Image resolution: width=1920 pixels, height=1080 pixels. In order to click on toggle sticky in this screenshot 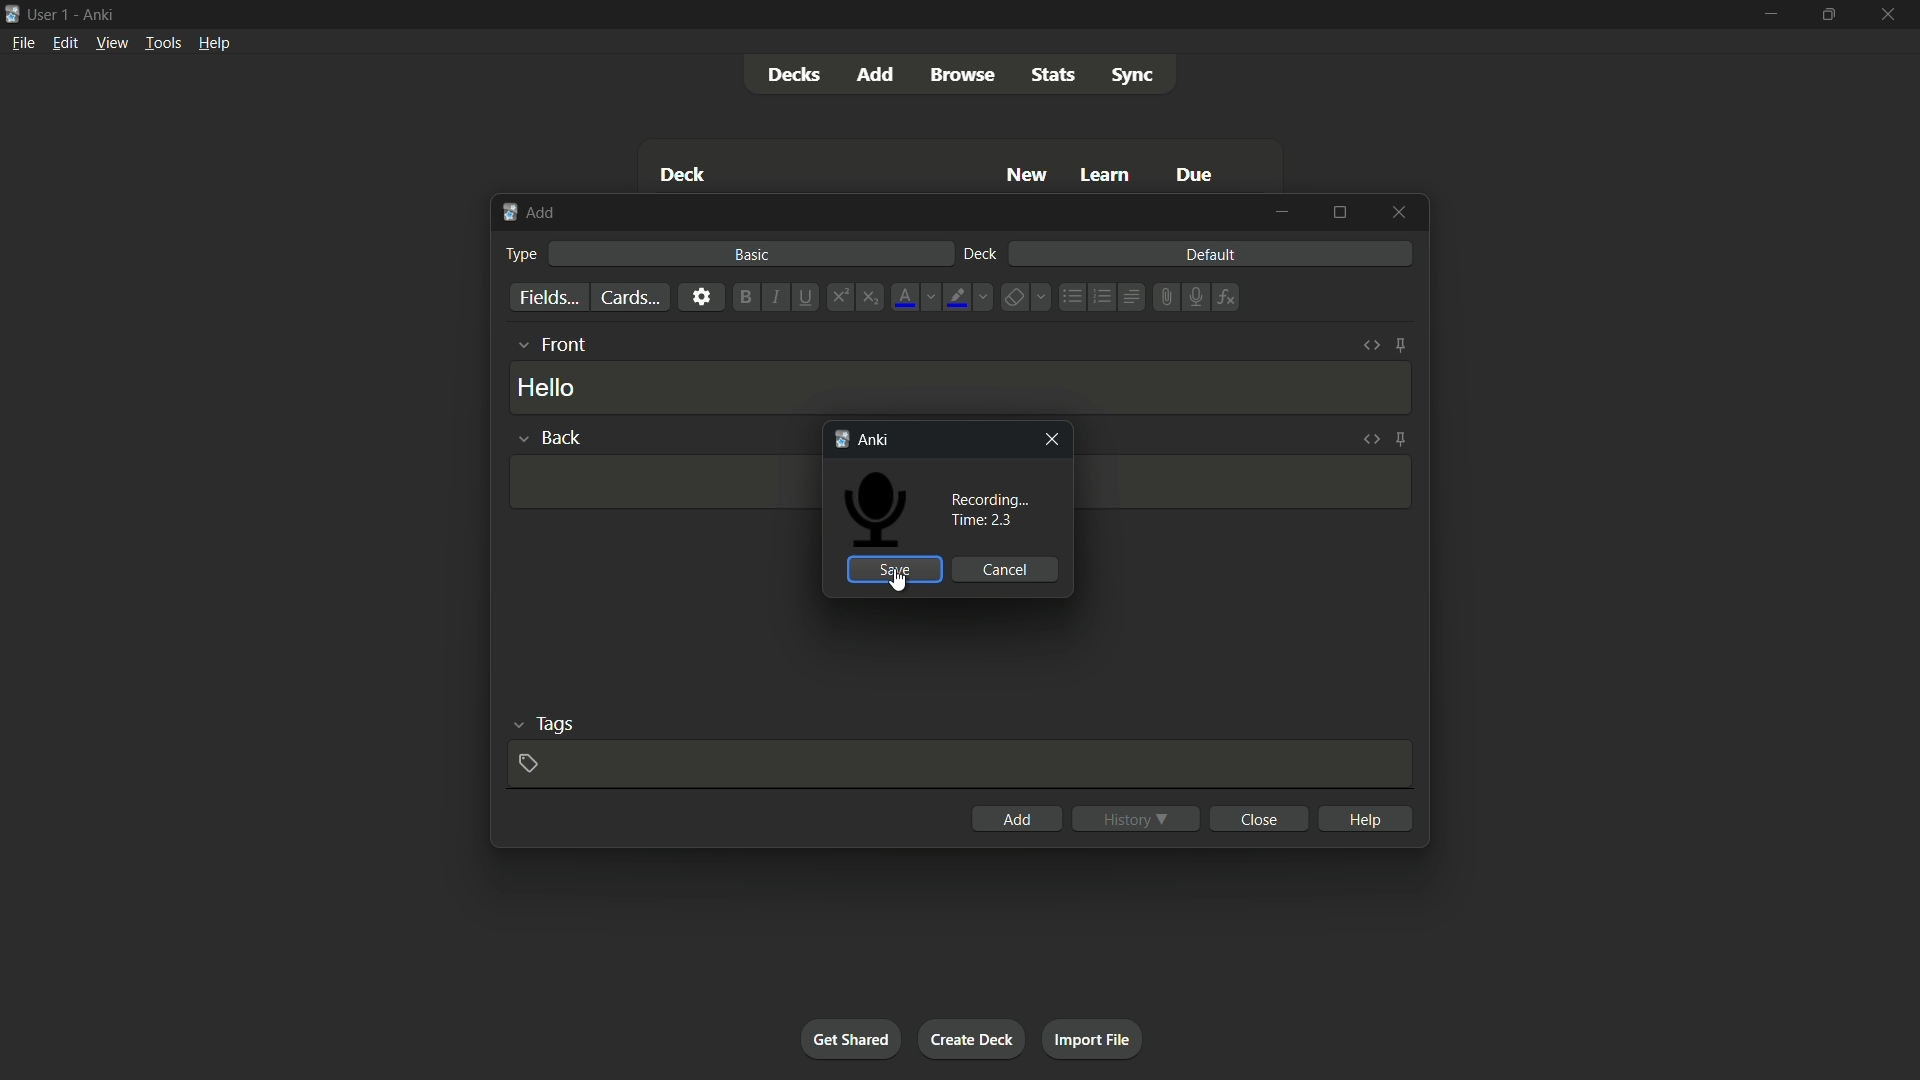, I will do `click(1402, 346)`.